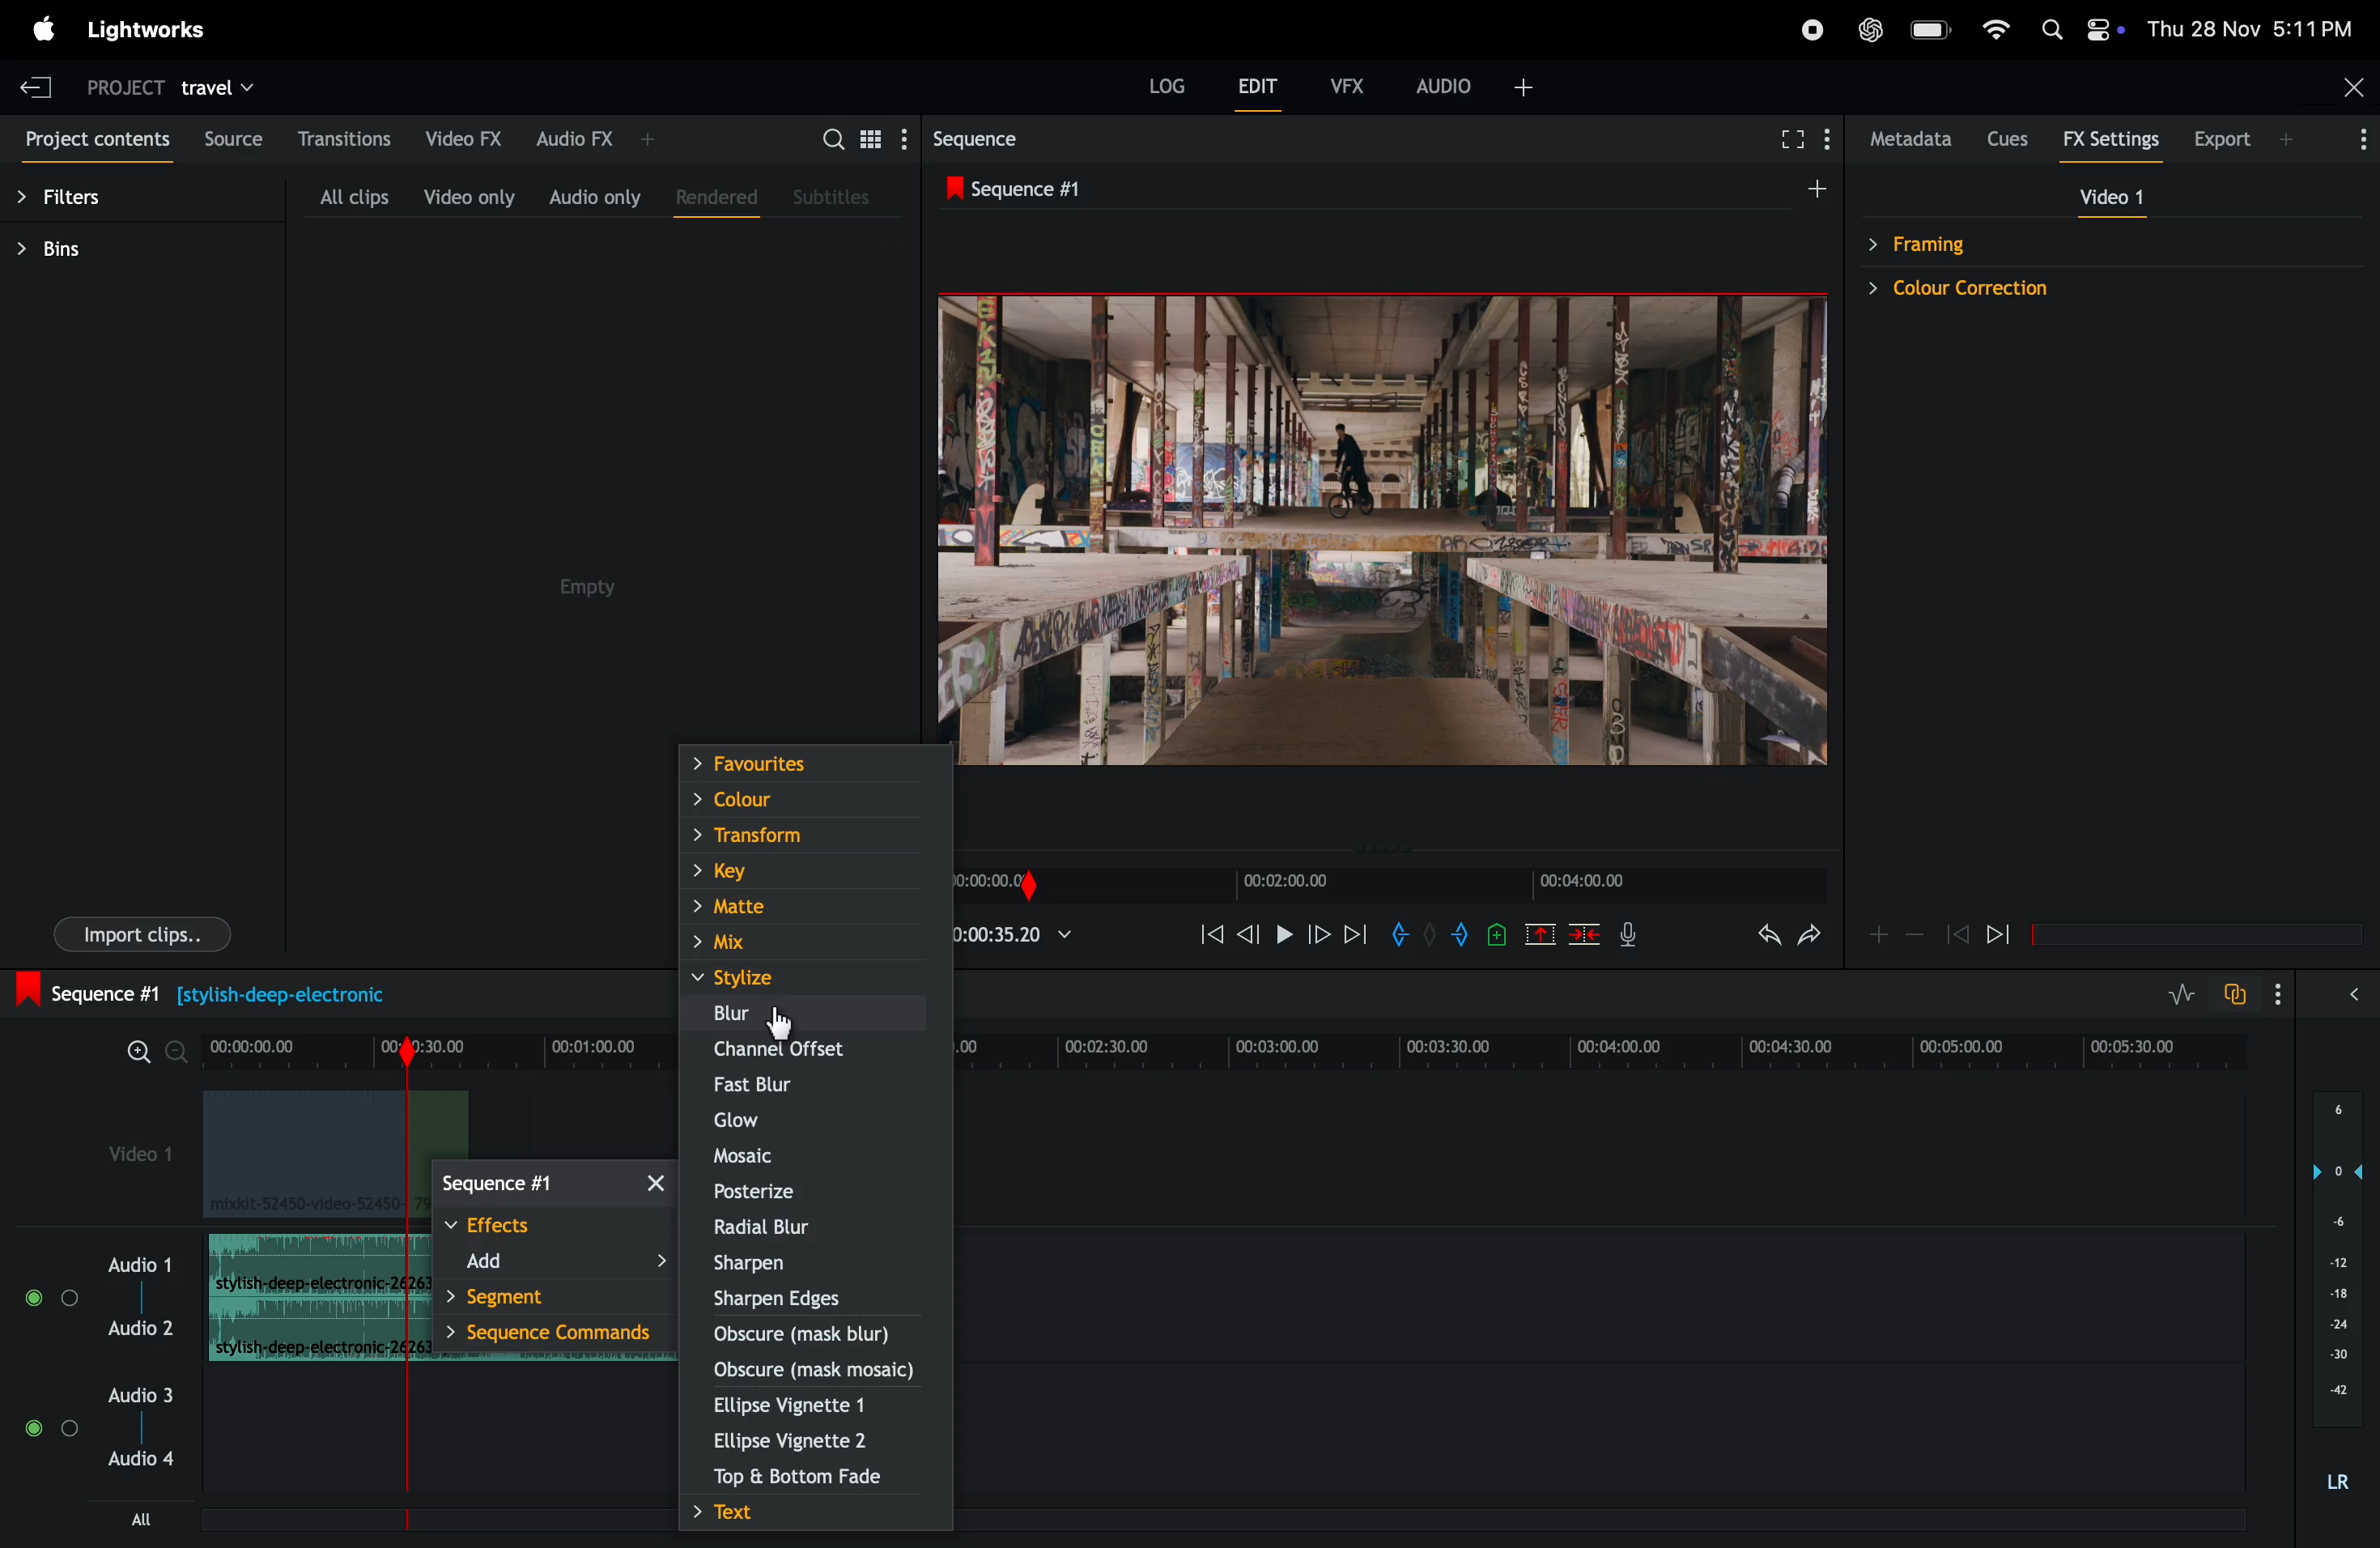 This screenshot has height=1548, width=2380. What do you see at coordinates (32, 1295) in the screenshot?
I see `` at bounding box center [32, 1295].